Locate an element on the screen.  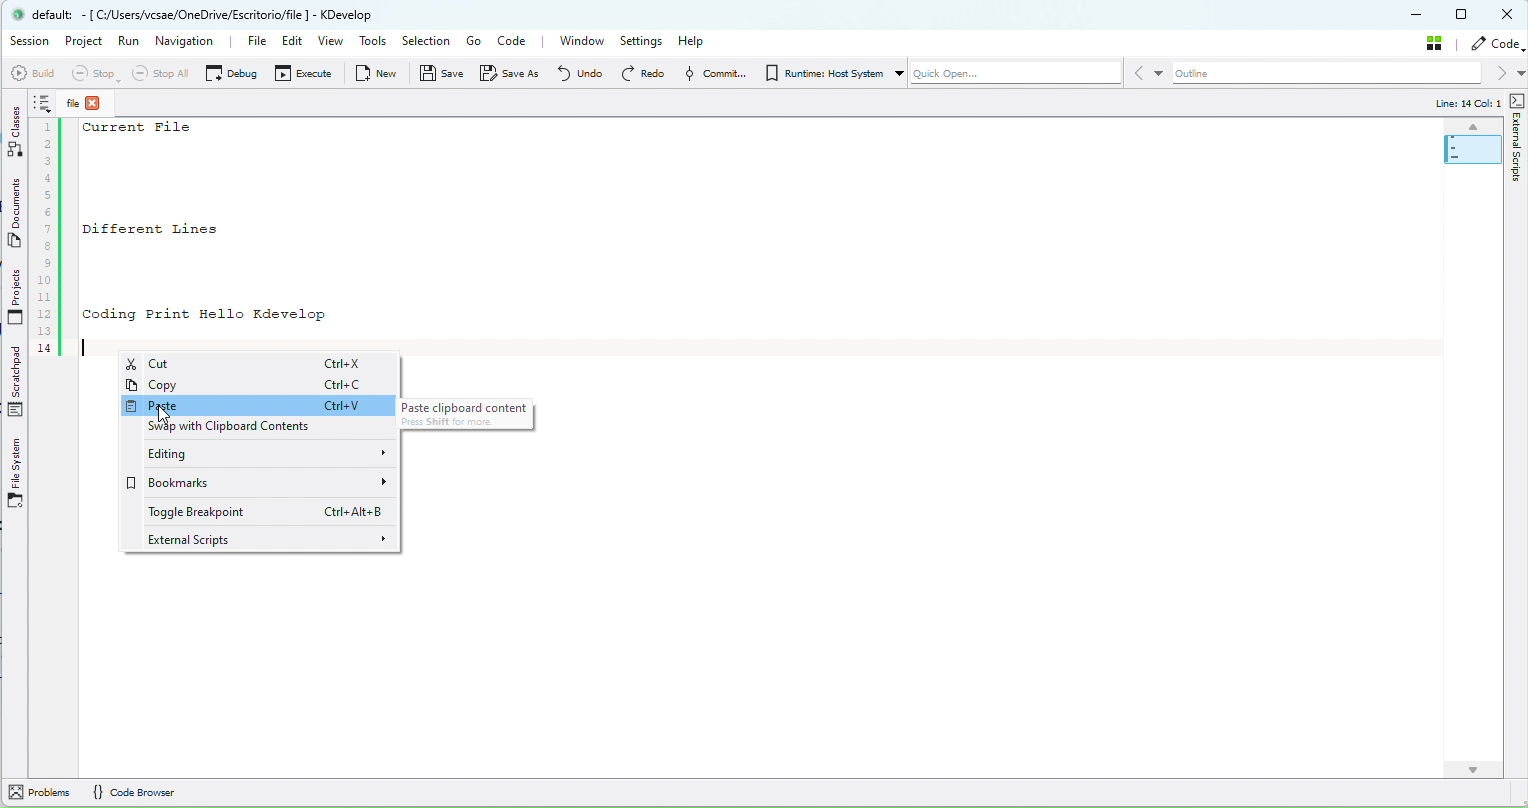
outline is located at coordinates (1338, 74).